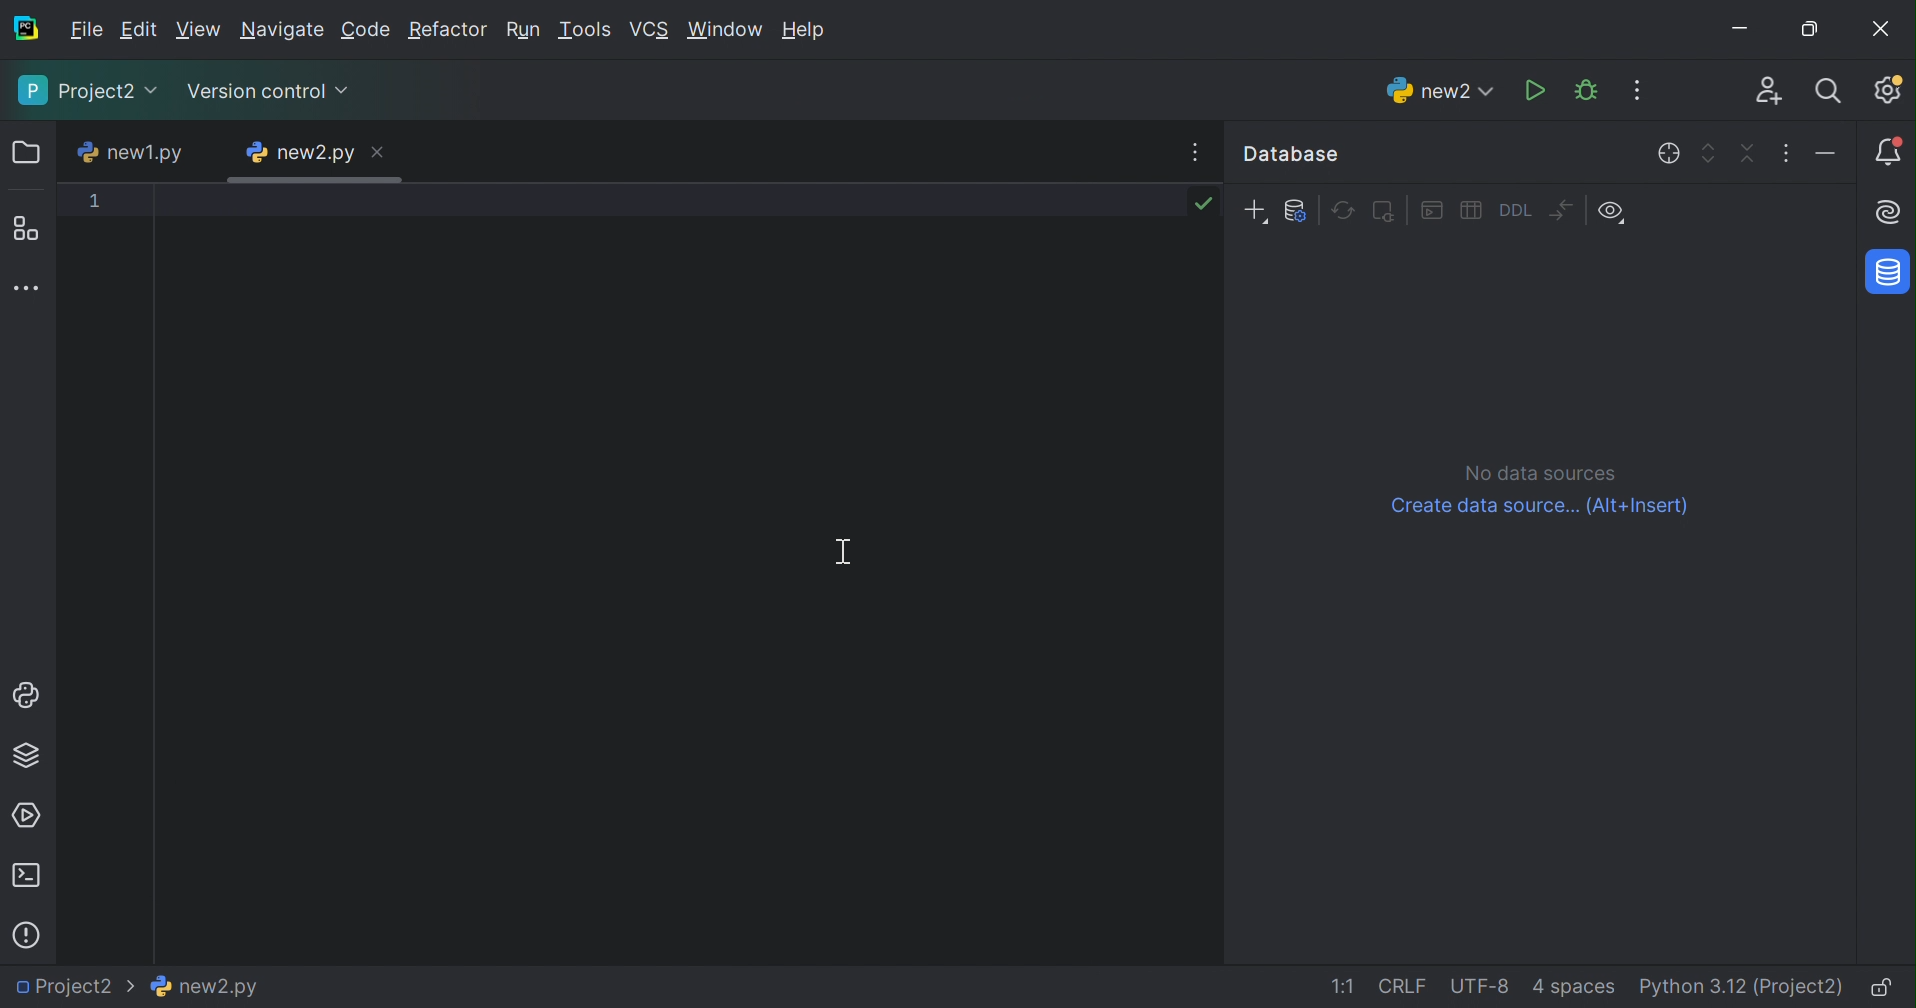 The image size is (1916, 1008). I want to click on new2.py, so click(303, 153).